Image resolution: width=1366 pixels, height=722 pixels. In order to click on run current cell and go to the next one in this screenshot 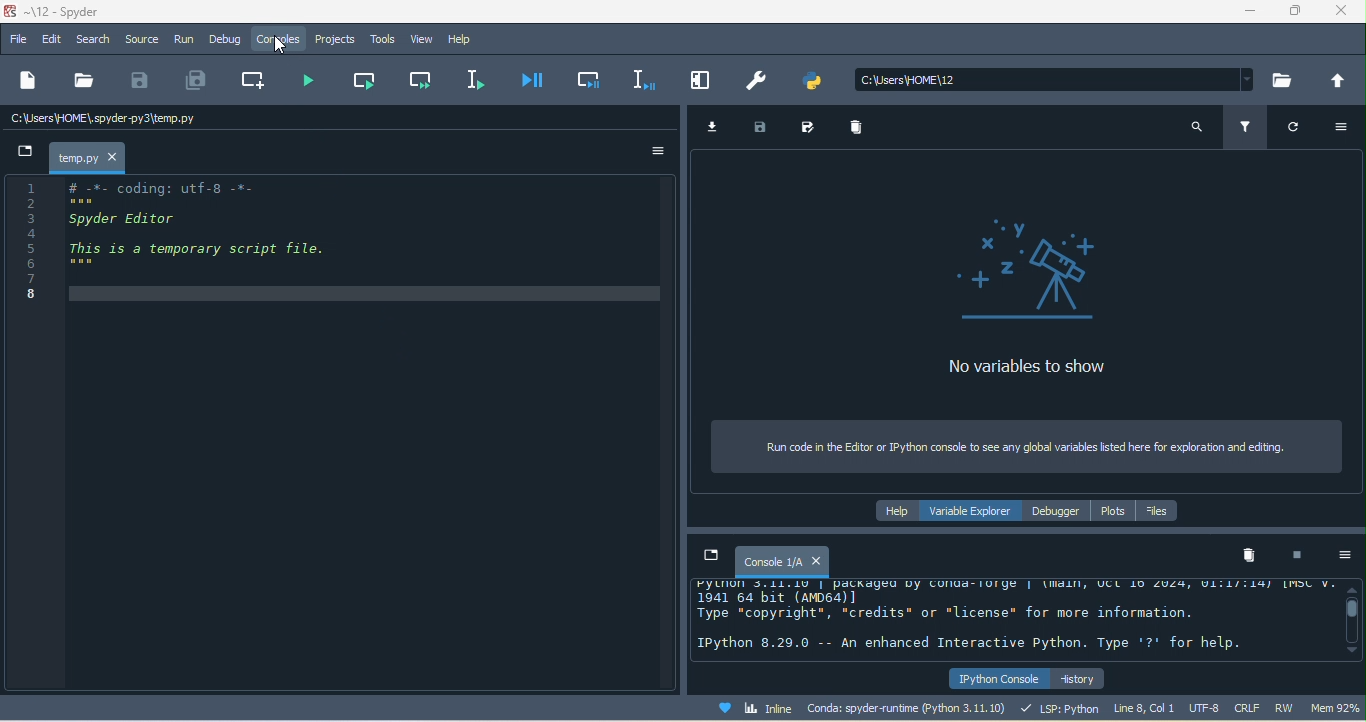, I will do `click(419, 81)`.